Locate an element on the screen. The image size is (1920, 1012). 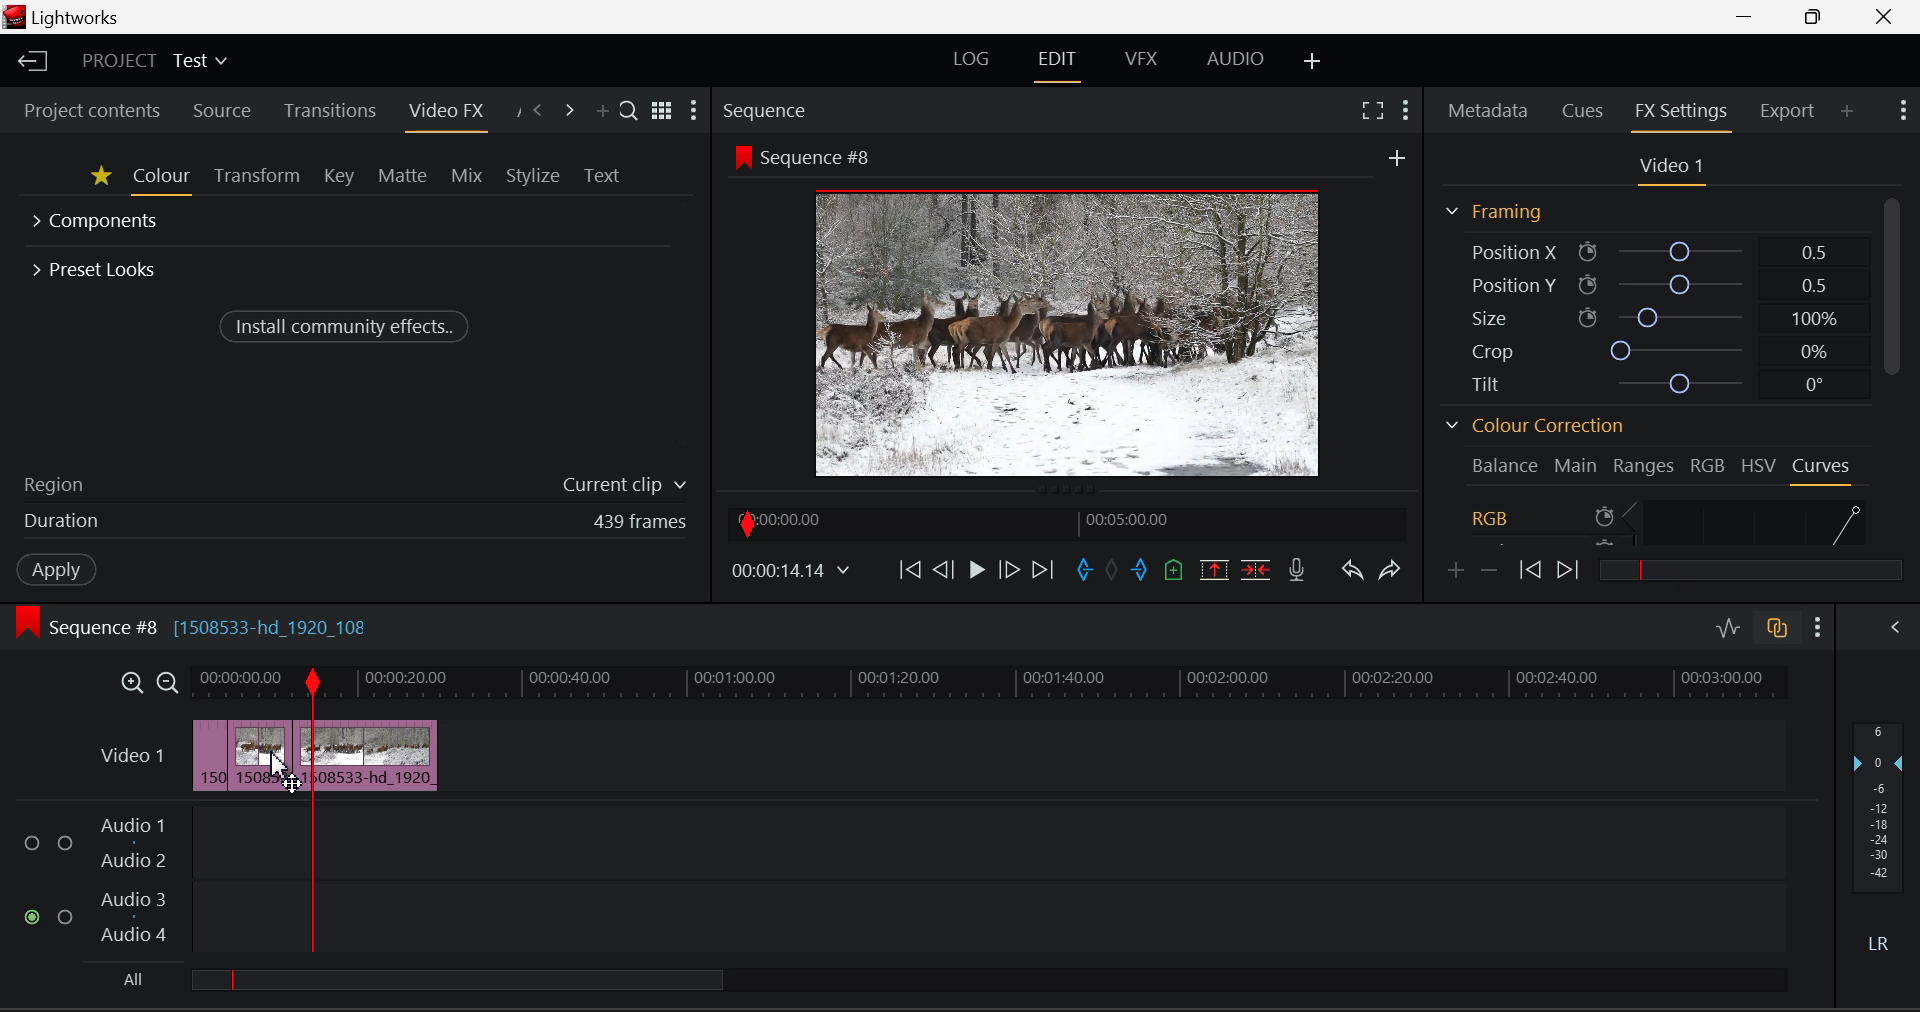
Video Layer is located at coordinates (132, 761).